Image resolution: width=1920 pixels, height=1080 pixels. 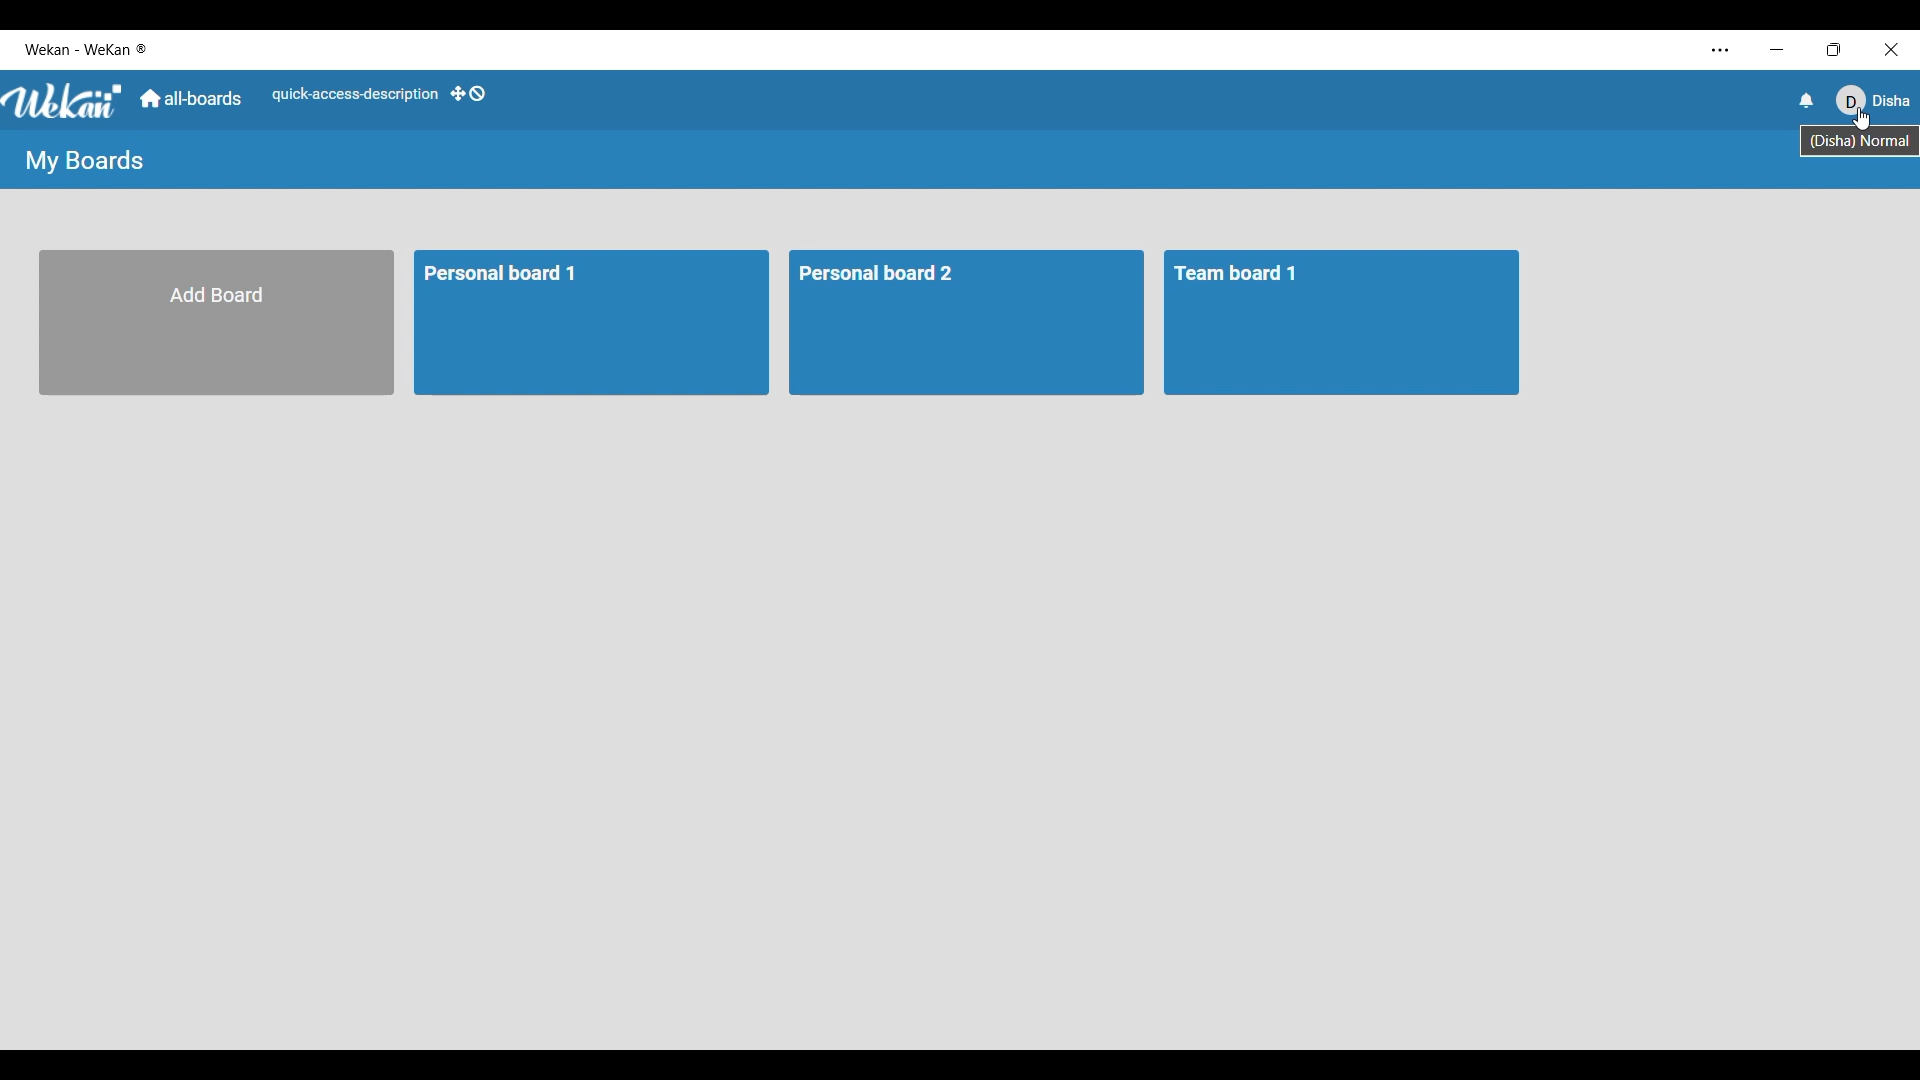 I want to click on team board 1, so click(x=1342, y=324).